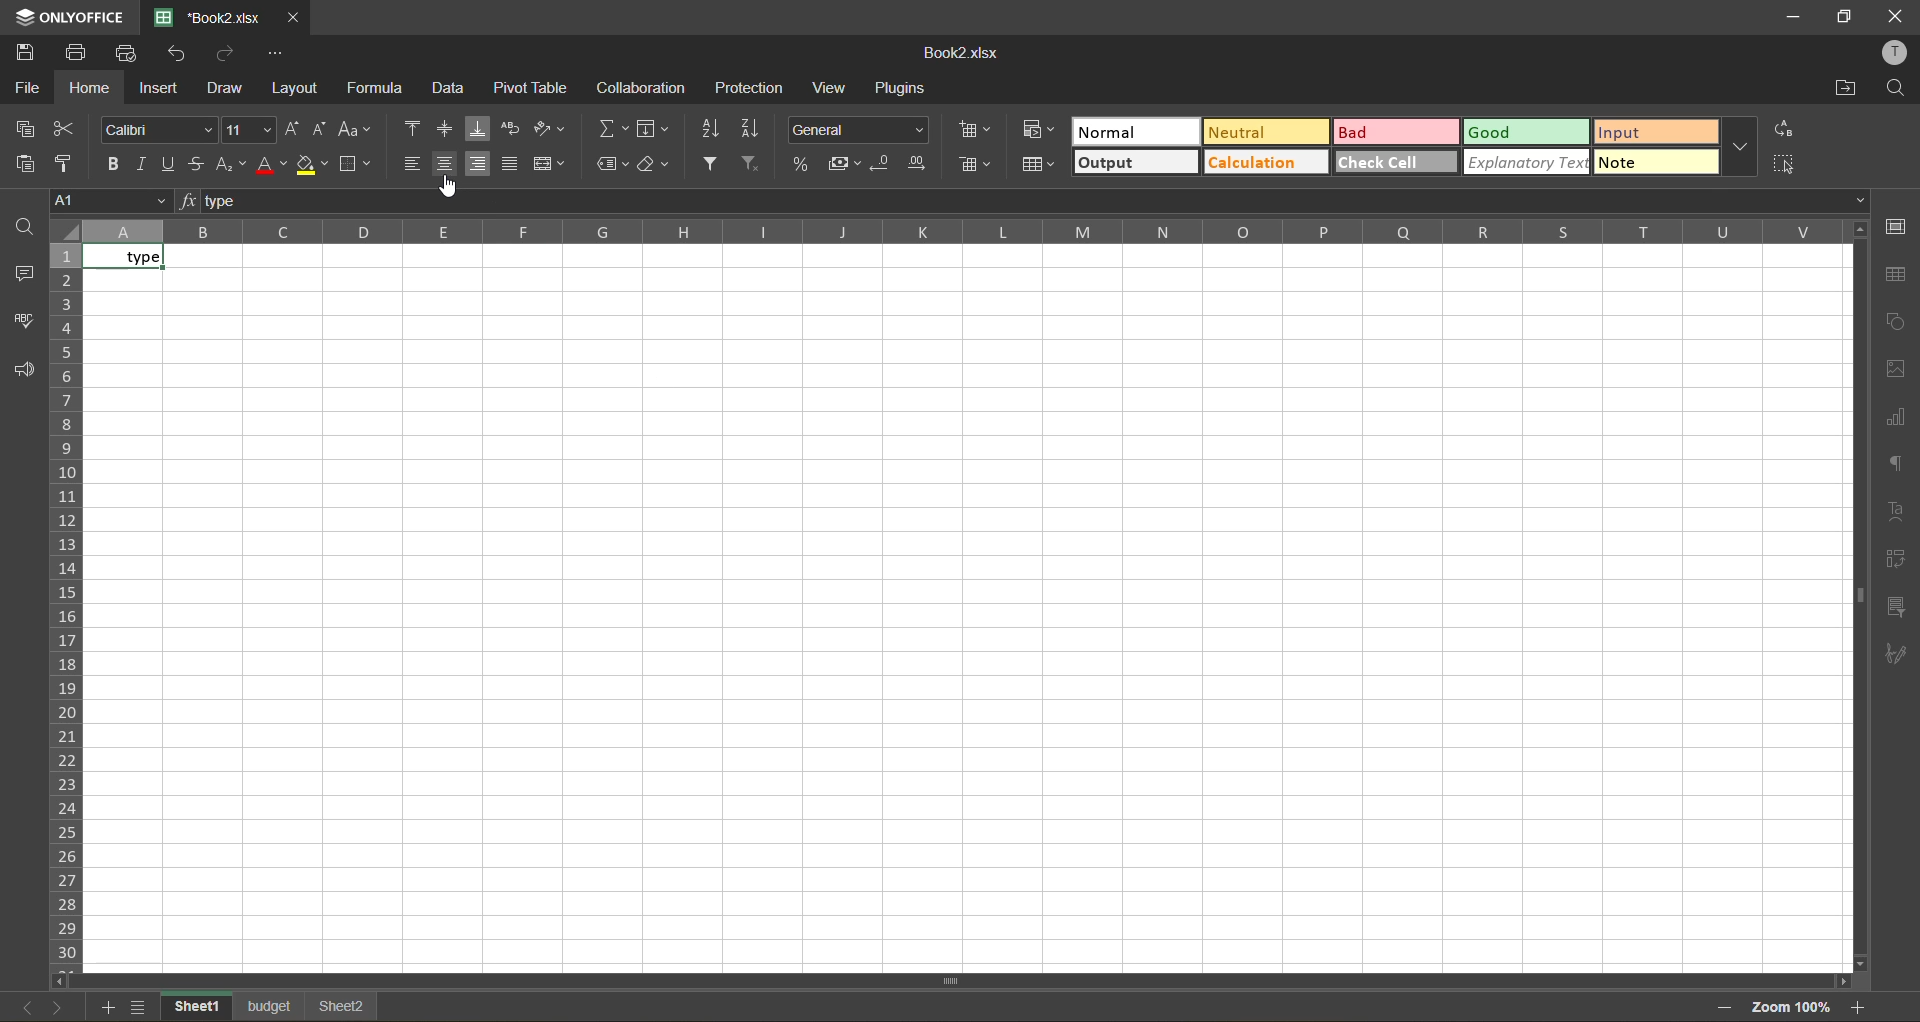 Image resolution: width=1920 pixels, height=1022 pixels. What do you see at coordinates (26, 372) in the screenshot?
I see `feedback` at bounding box center [26, 372].